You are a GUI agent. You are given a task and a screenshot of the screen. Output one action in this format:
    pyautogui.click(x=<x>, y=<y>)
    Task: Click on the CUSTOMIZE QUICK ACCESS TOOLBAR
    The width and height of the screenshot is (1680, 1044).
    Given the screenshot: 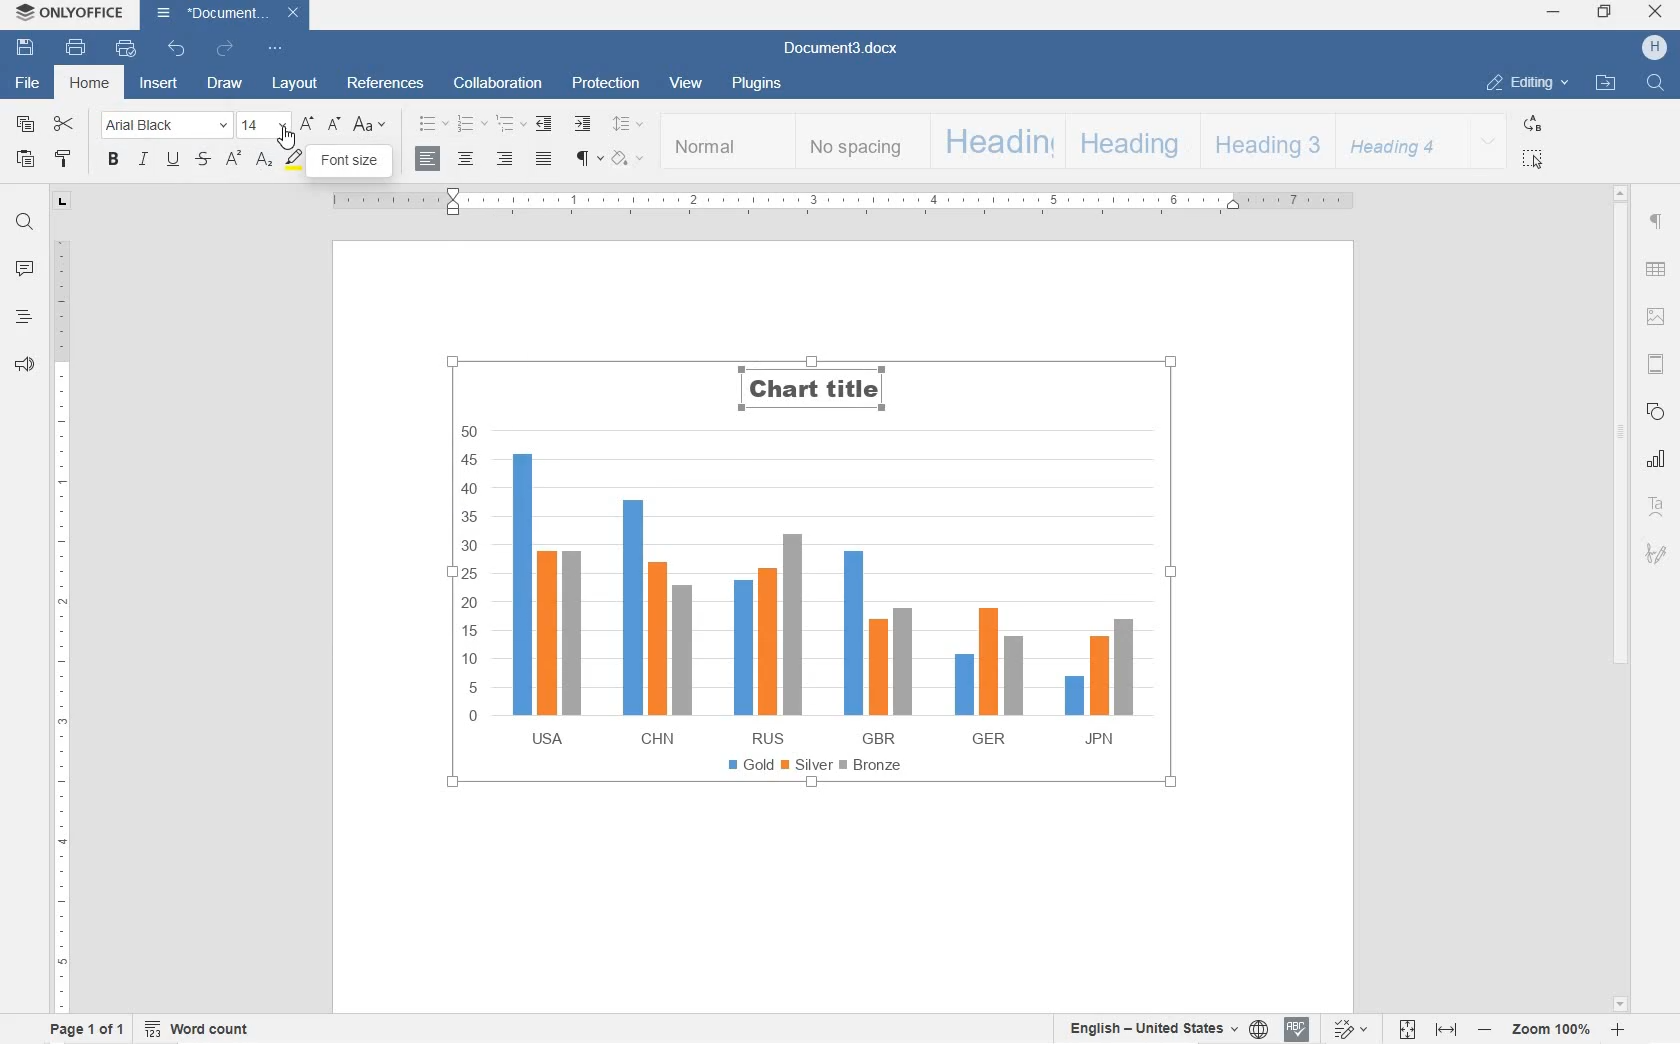 What is the action you would take?
    pyautogui.click(x=273, y=48)
    